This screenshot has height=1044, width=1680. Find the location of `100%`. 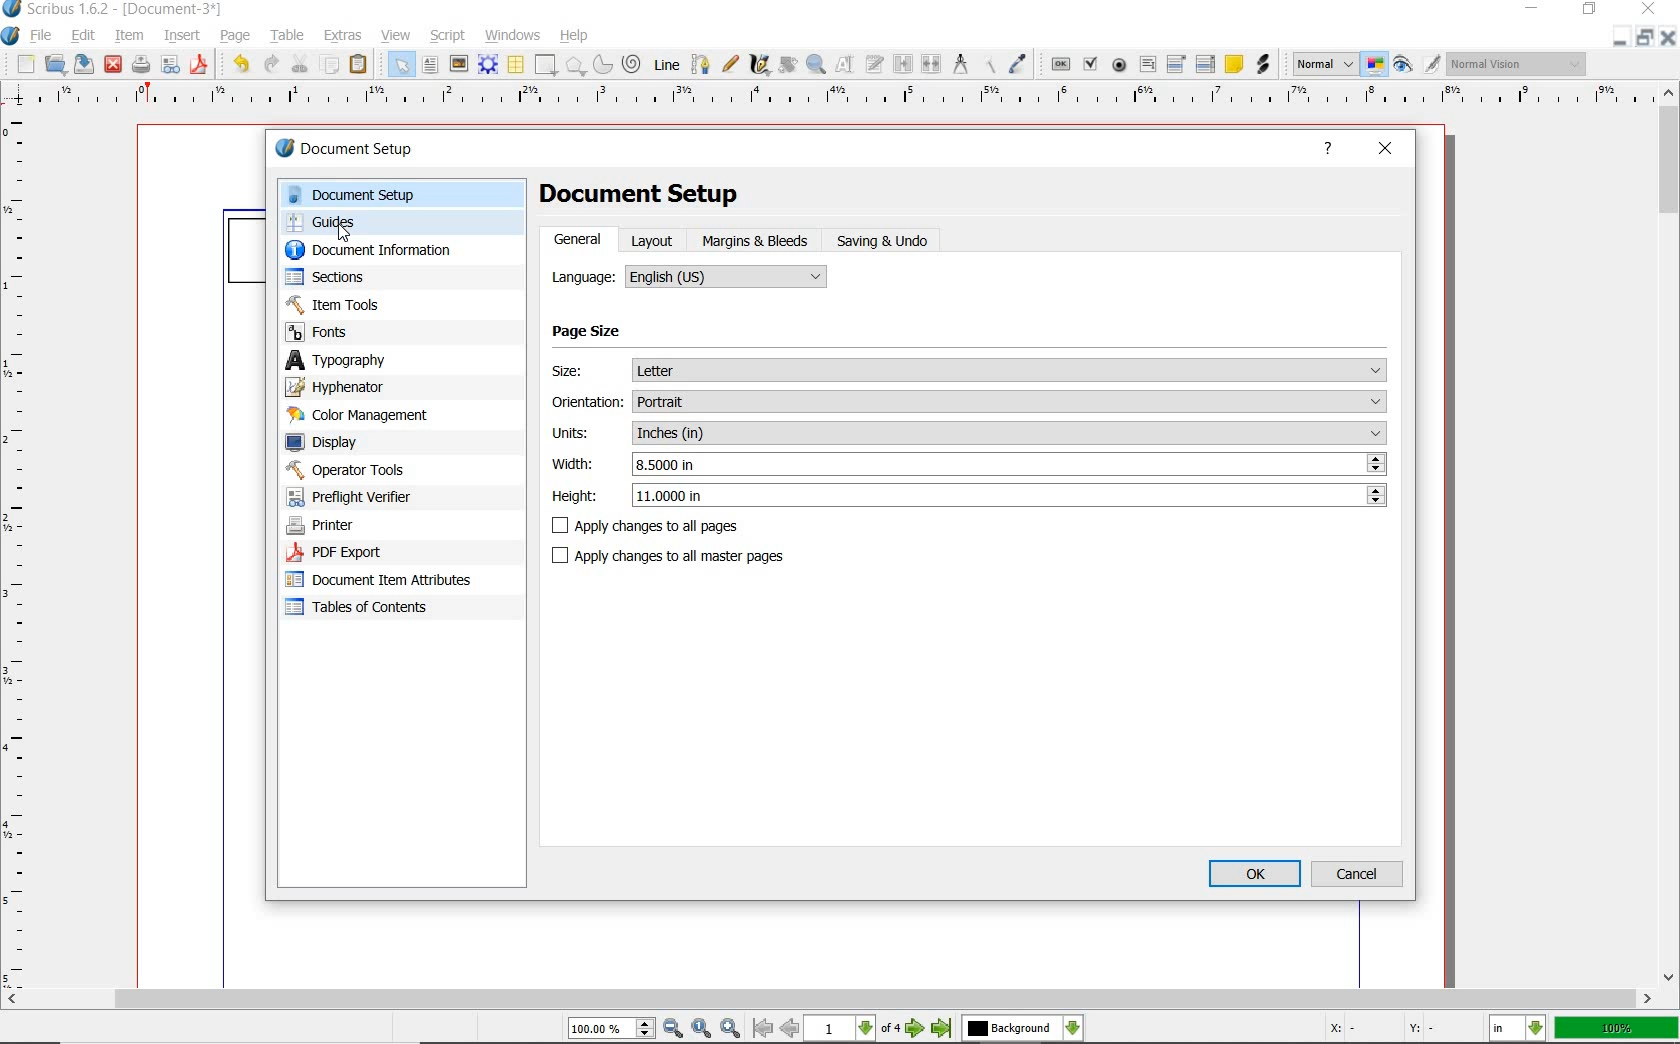

100% is located at coordinates (1618, 1028).